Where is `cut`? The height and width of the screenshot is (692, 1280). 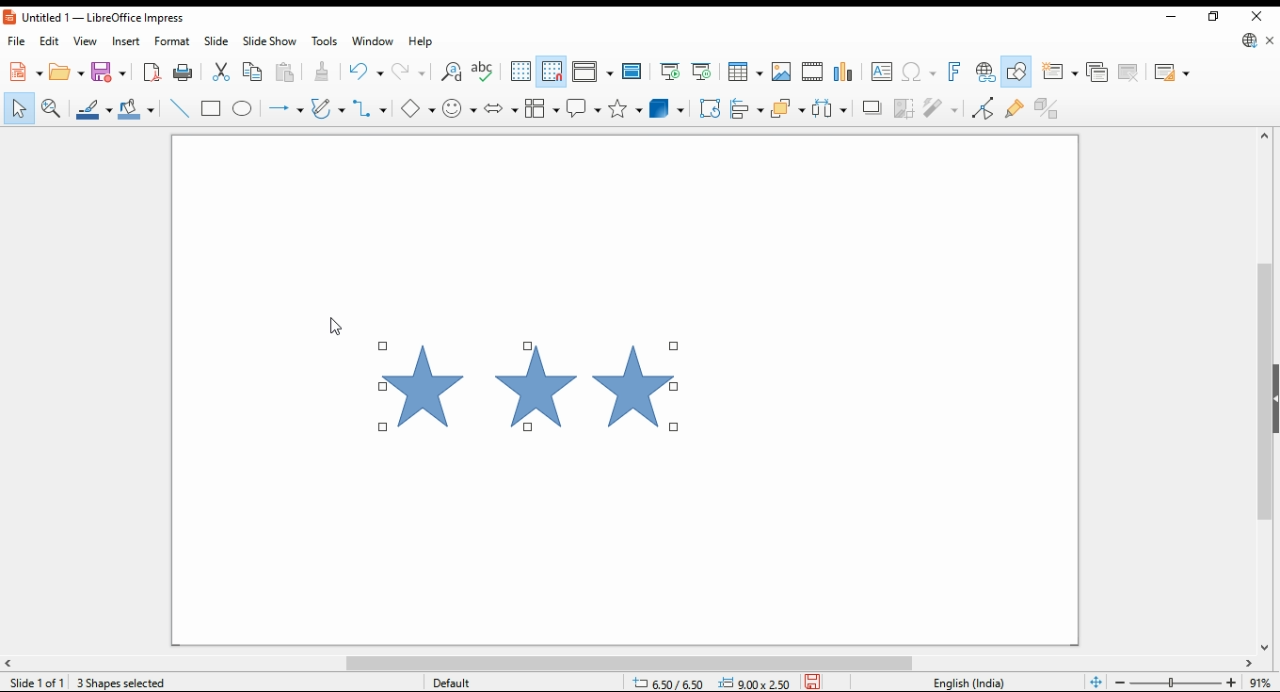
cut is located at coordinates (224, 71).